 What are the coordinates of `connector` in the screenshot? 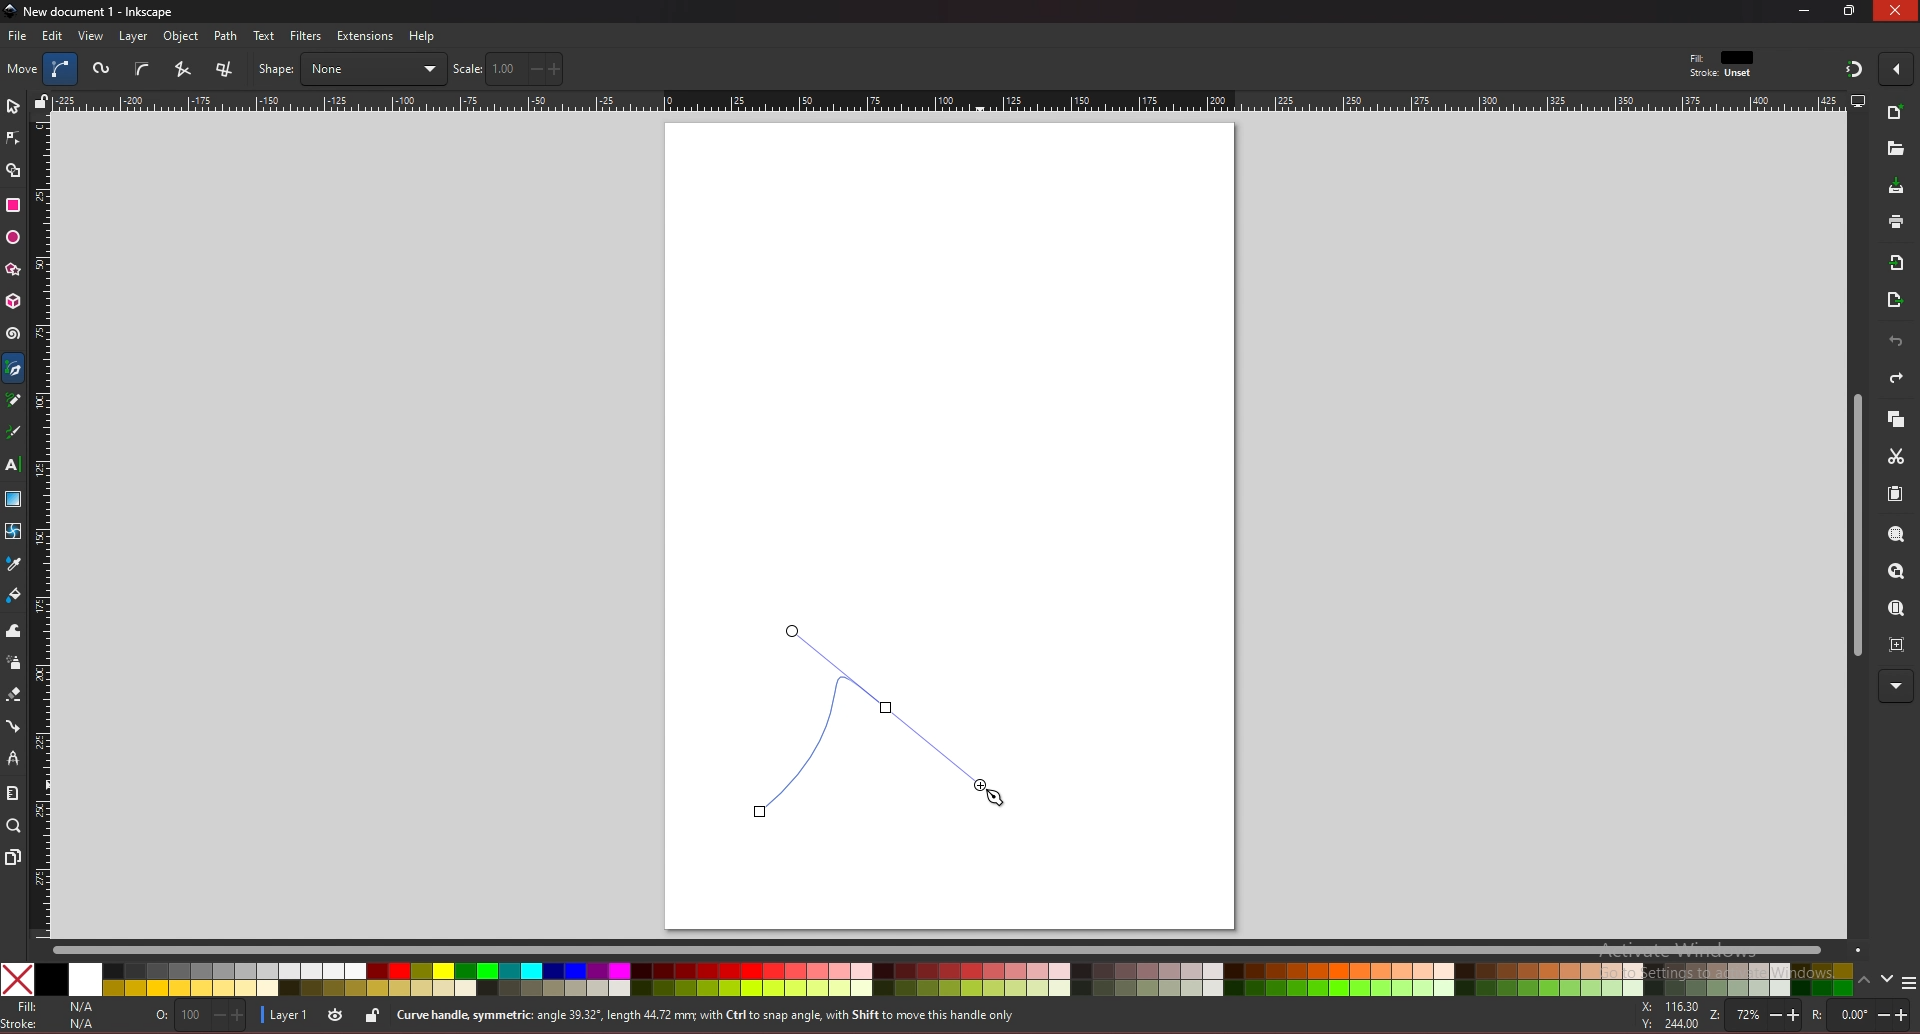 It's located at (14, 727).